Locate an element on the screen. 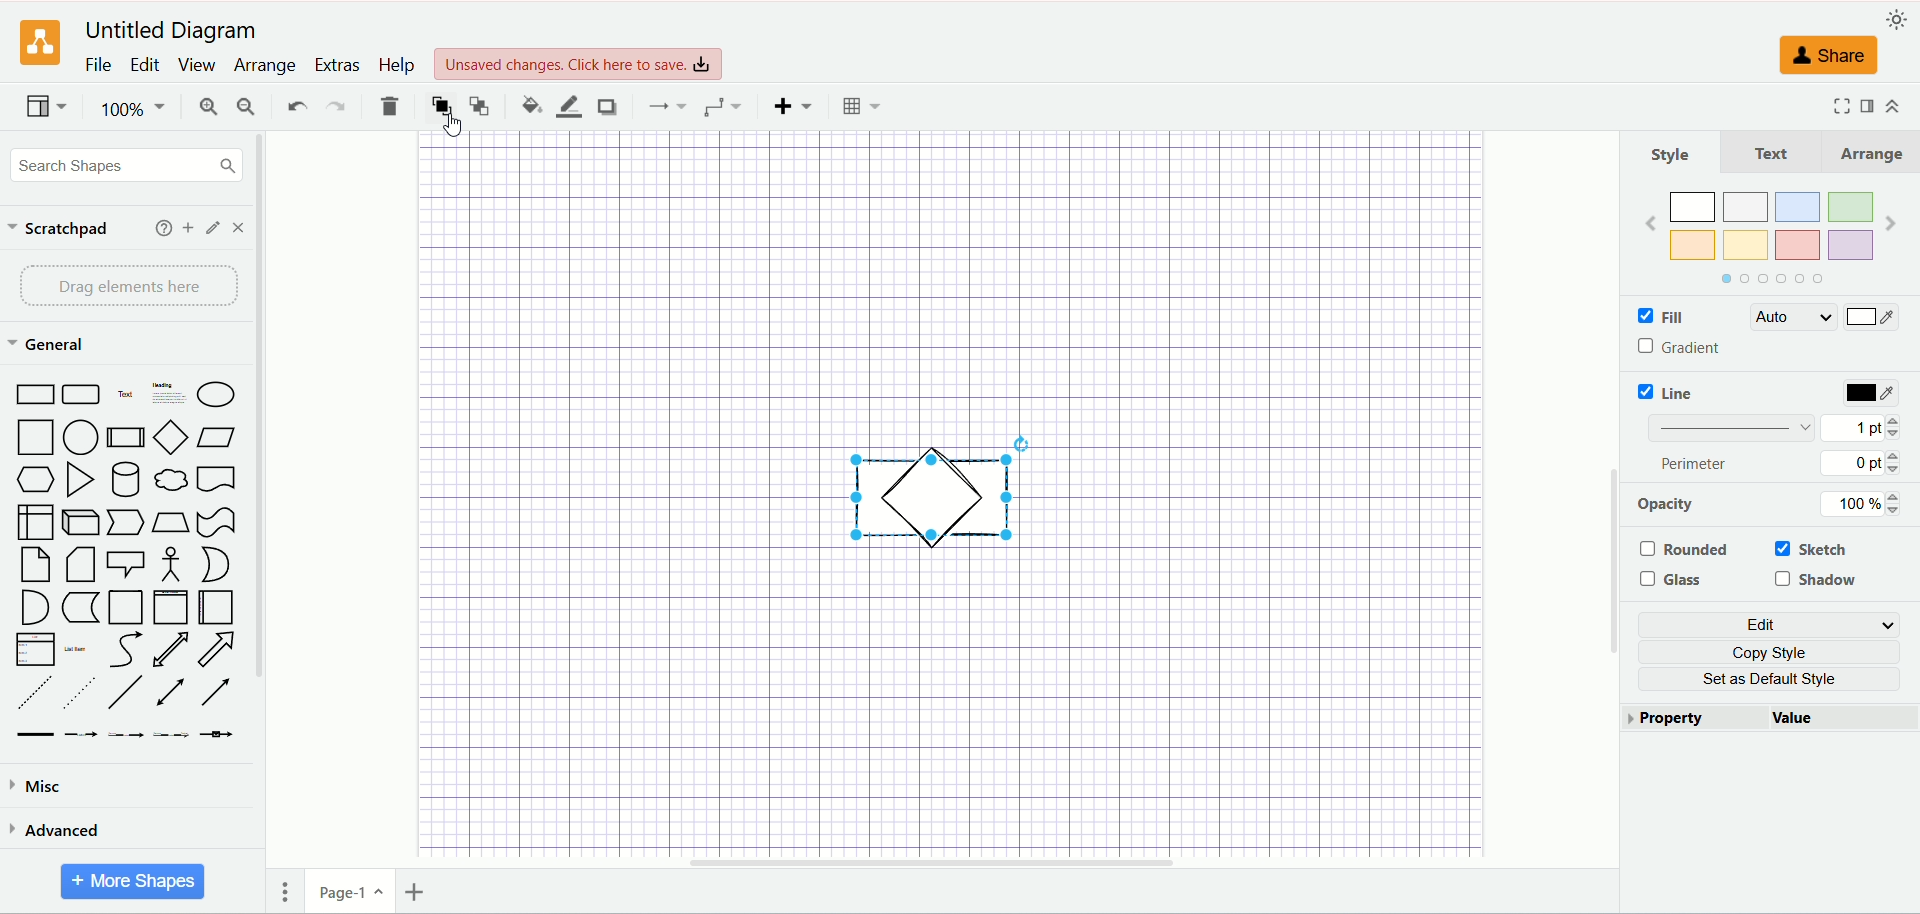 The width and height of the screenshot is (1920, 914). property is located at coordinates (1690, 720).